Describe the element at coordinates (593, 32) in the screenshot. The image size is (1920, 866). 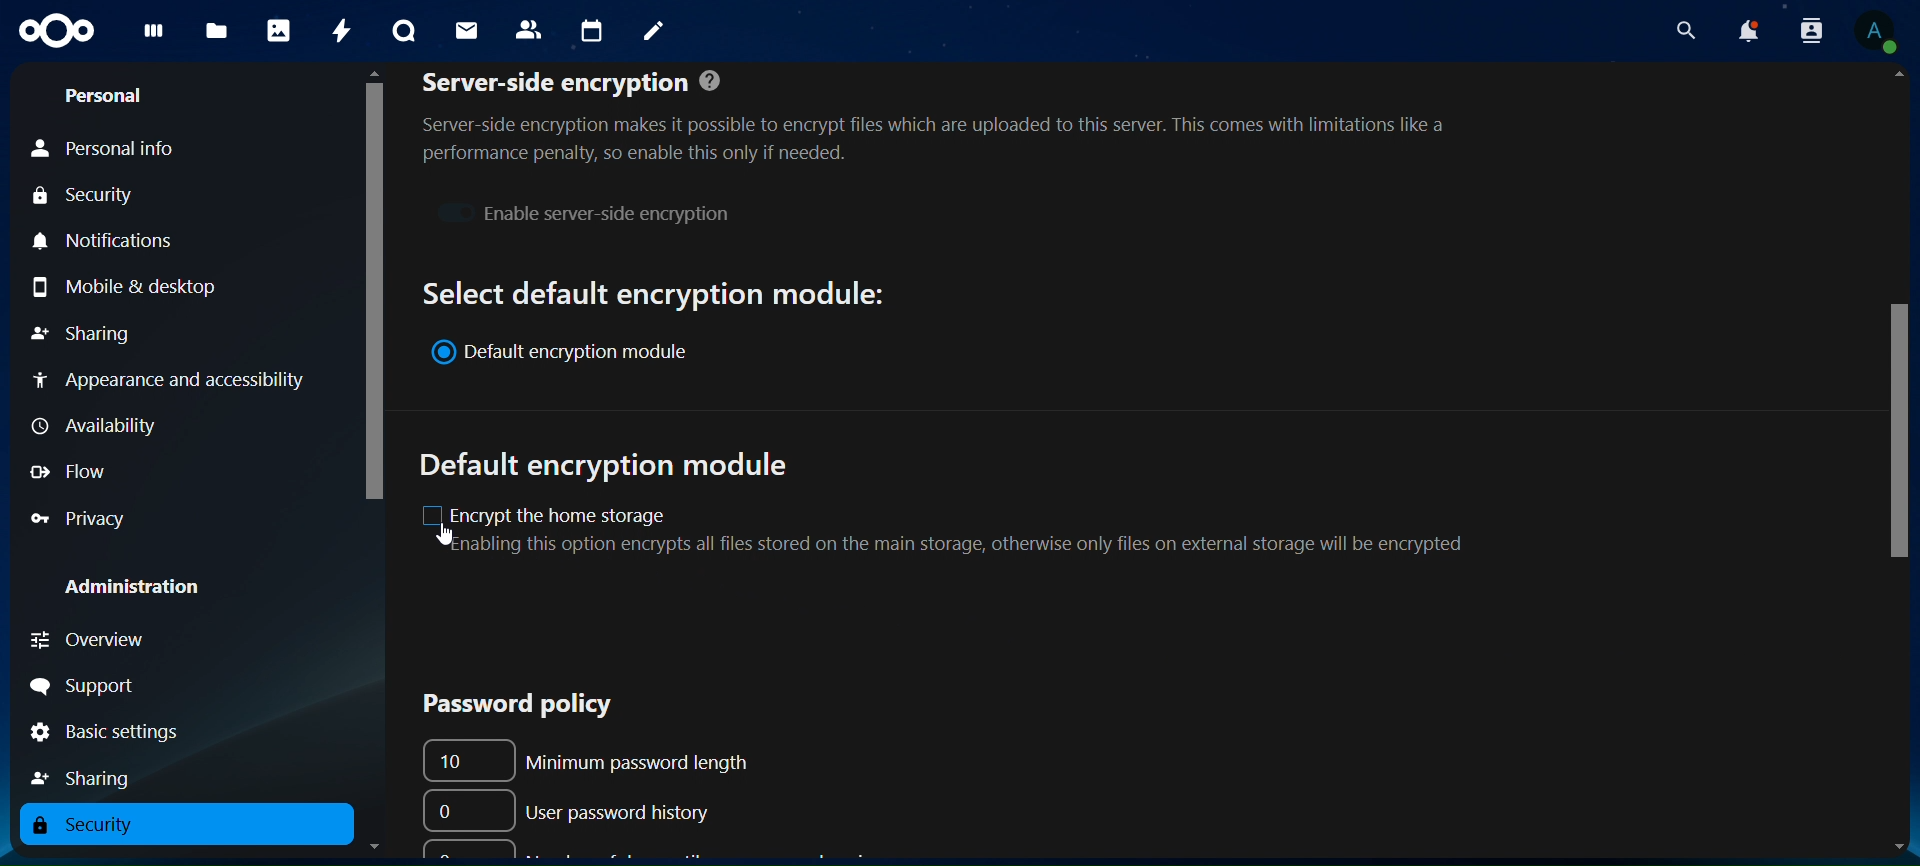
I see `calendar` at that location.